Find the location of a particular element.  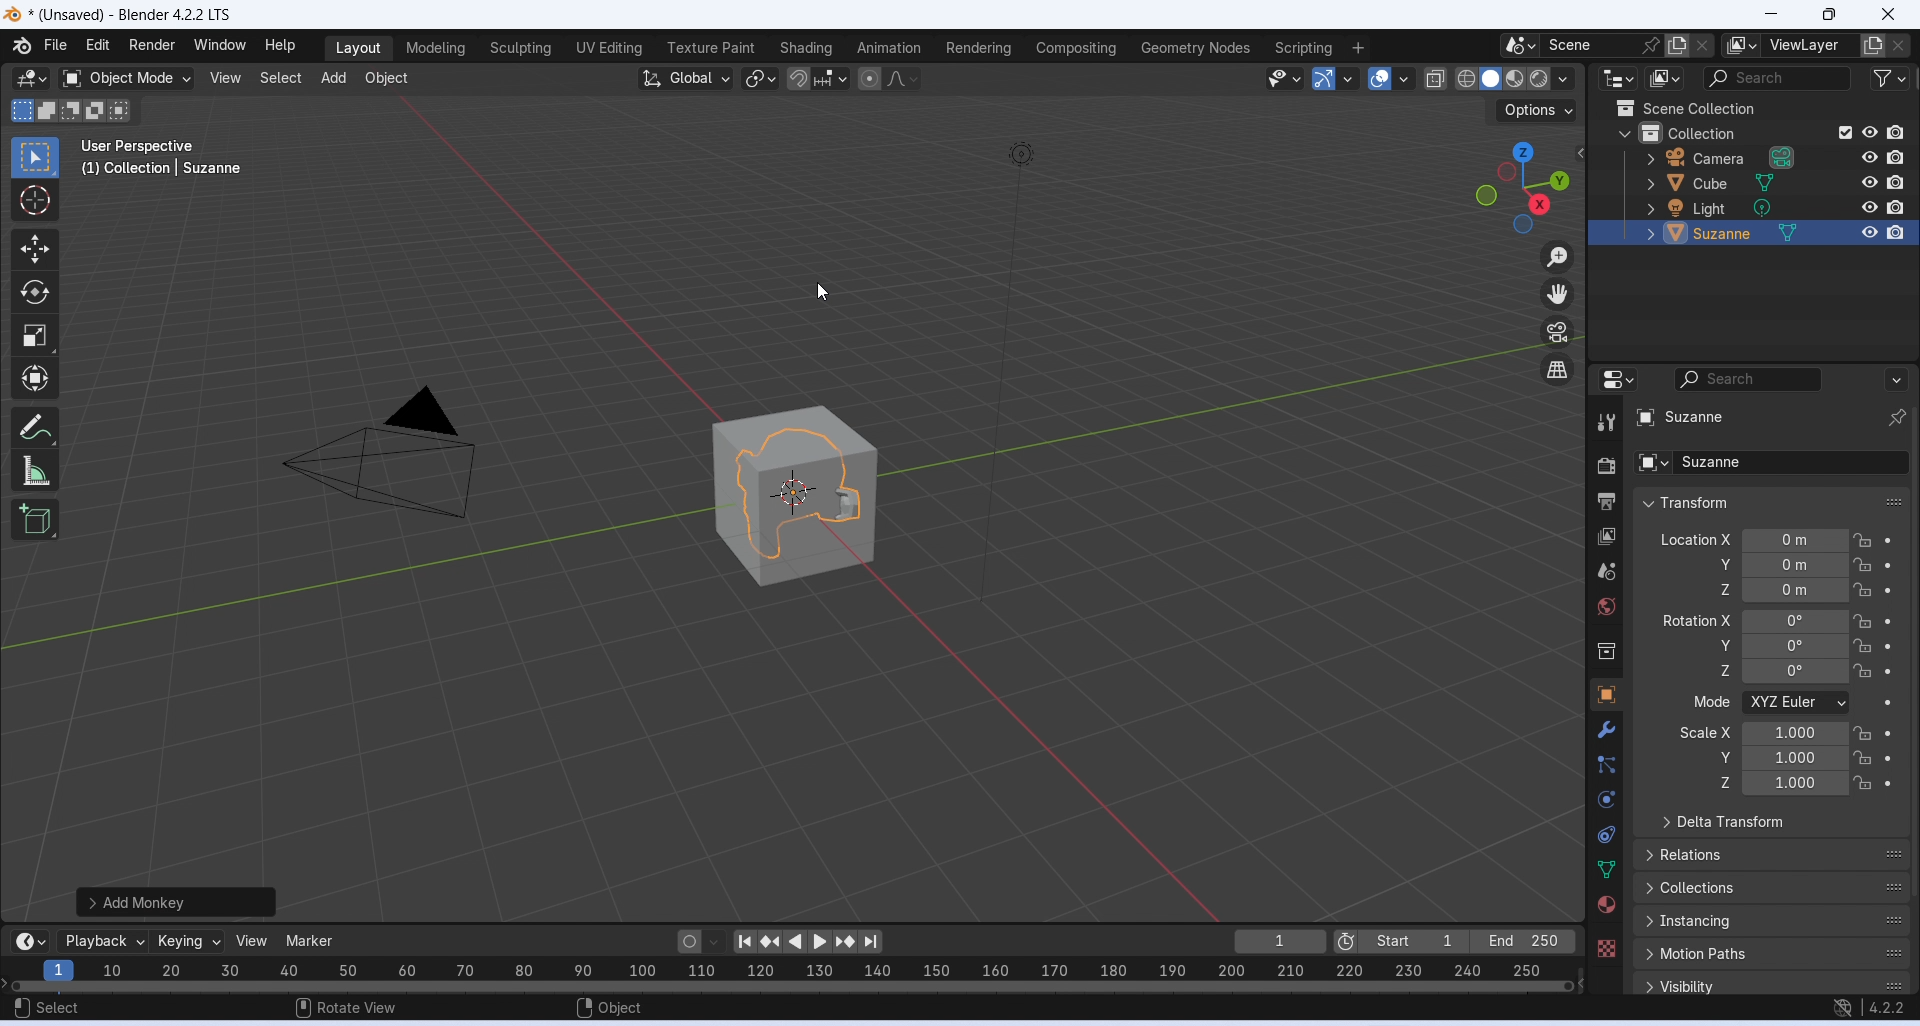

solid viewport shading is located at coordinates (1489, 79).